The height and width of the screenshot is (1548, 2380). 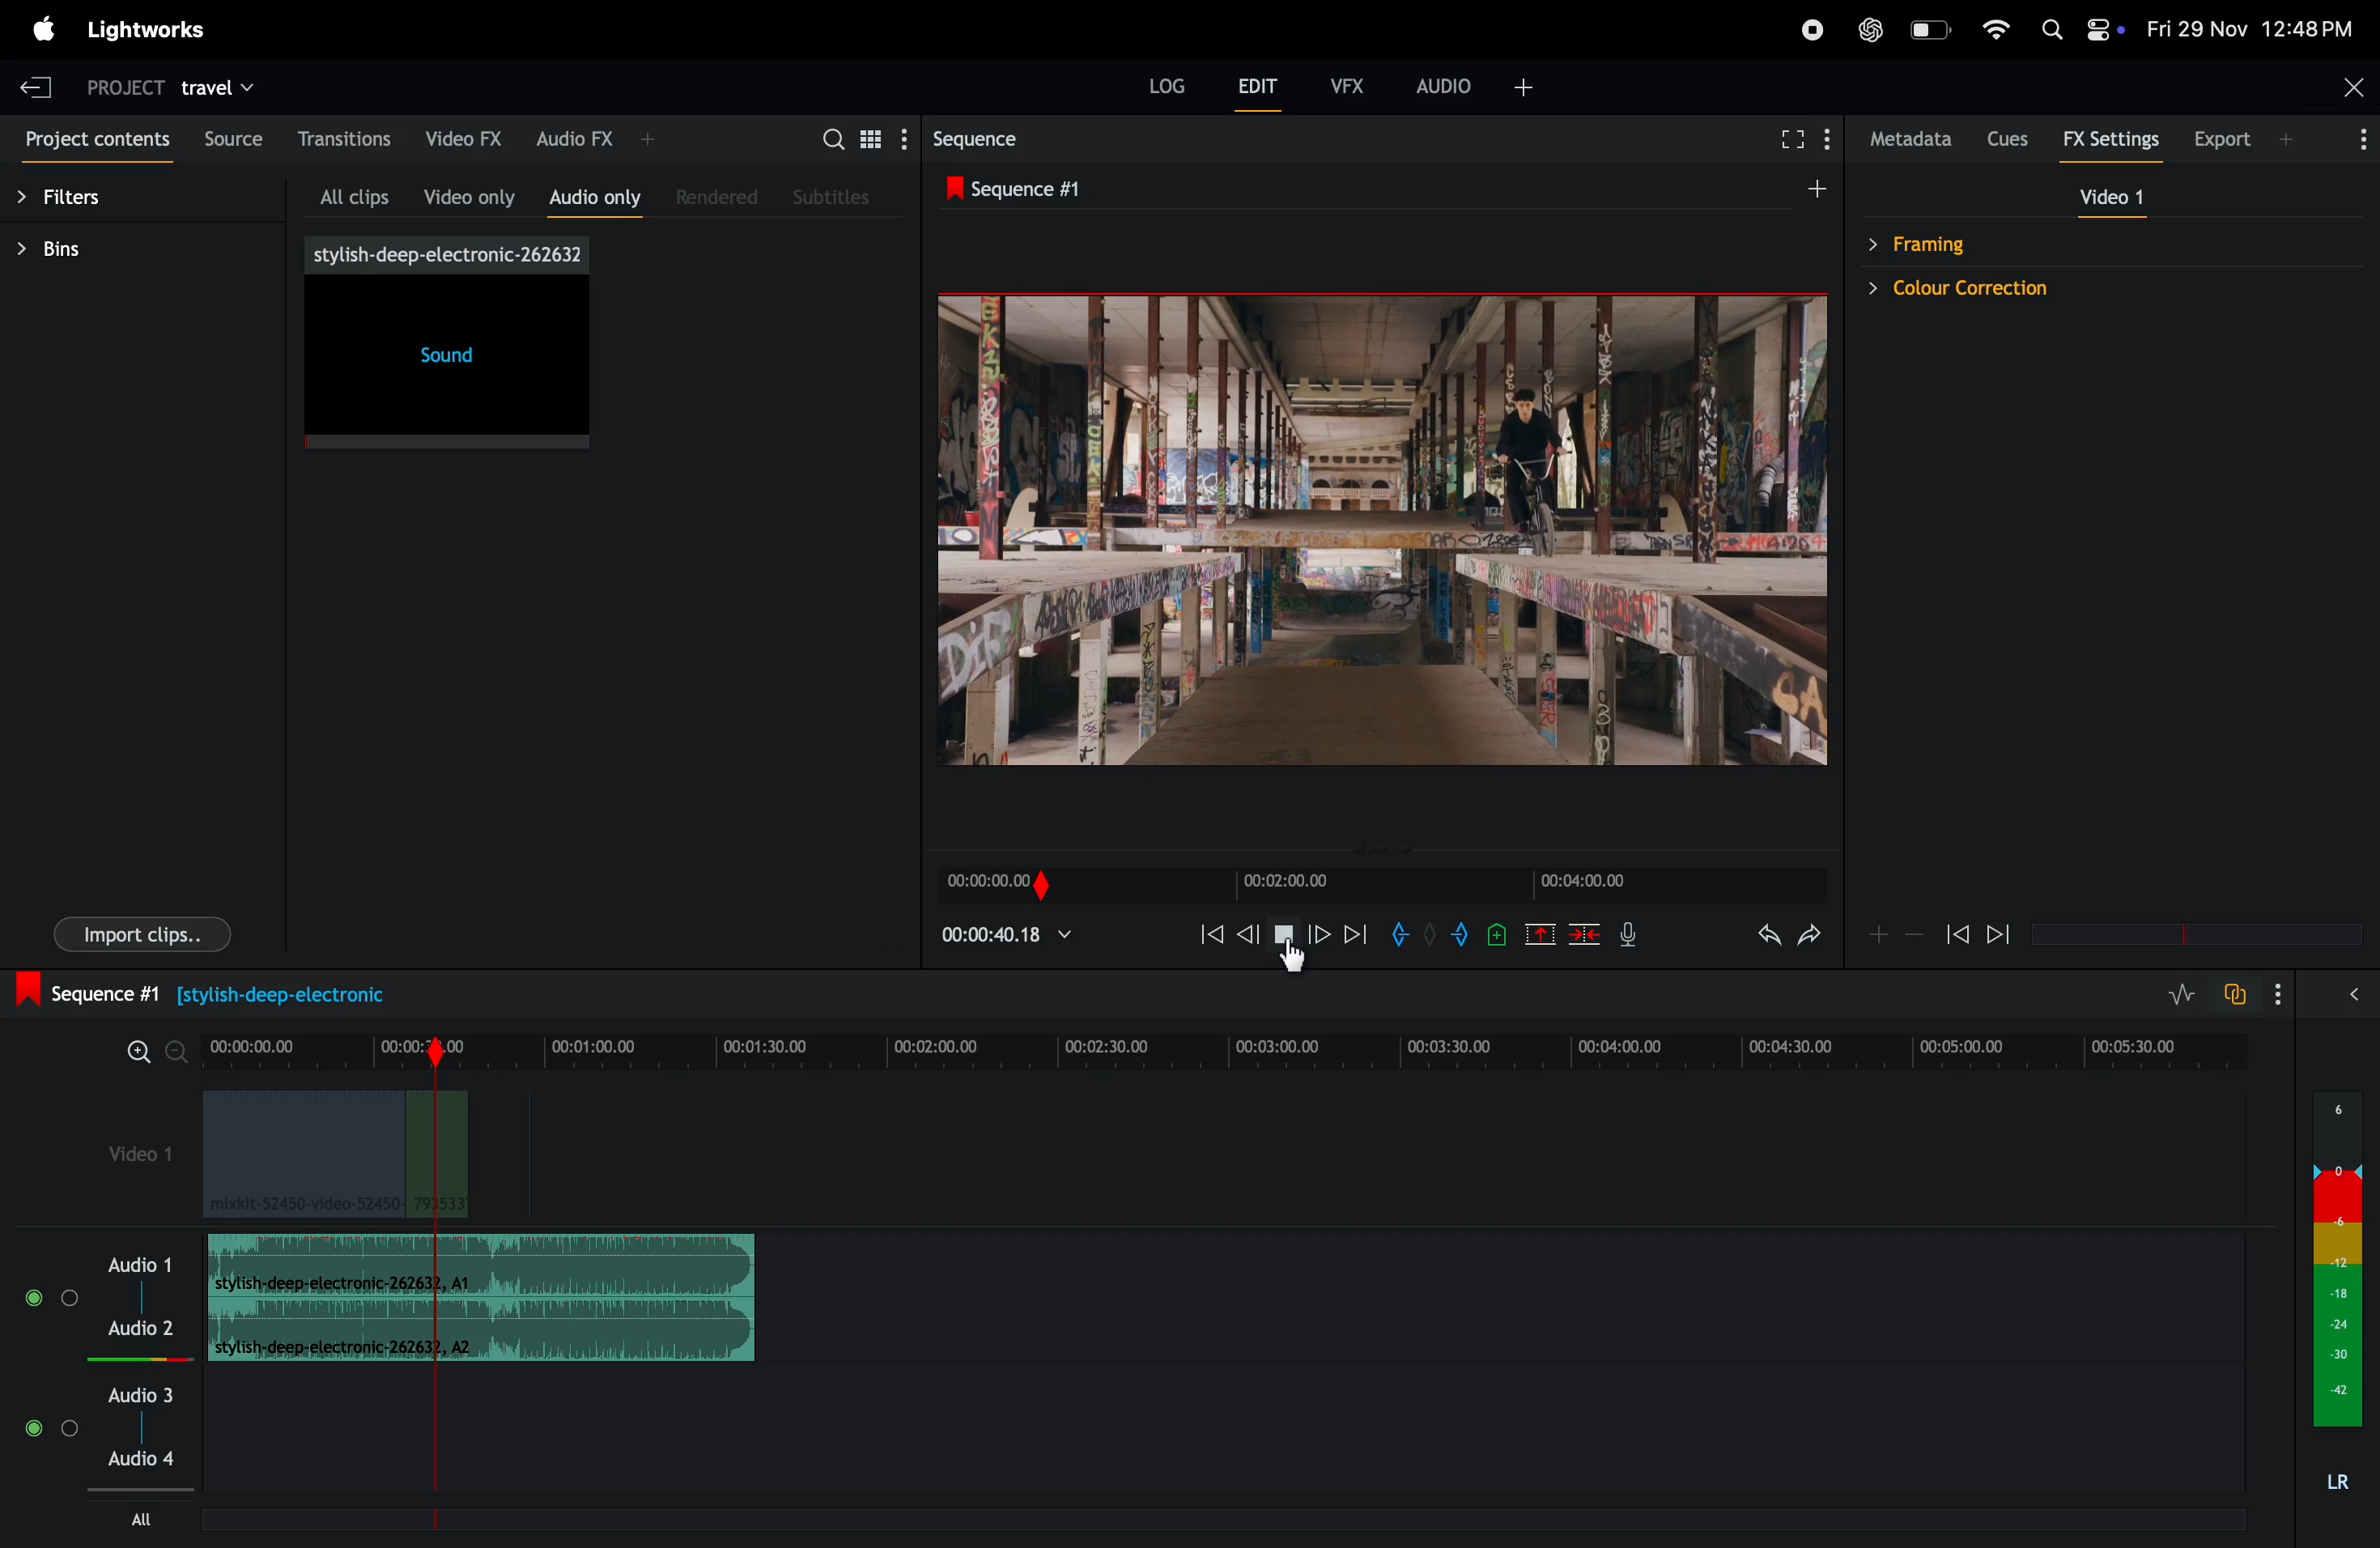 I want to click on time frame, so click(x=1226, y=1047).